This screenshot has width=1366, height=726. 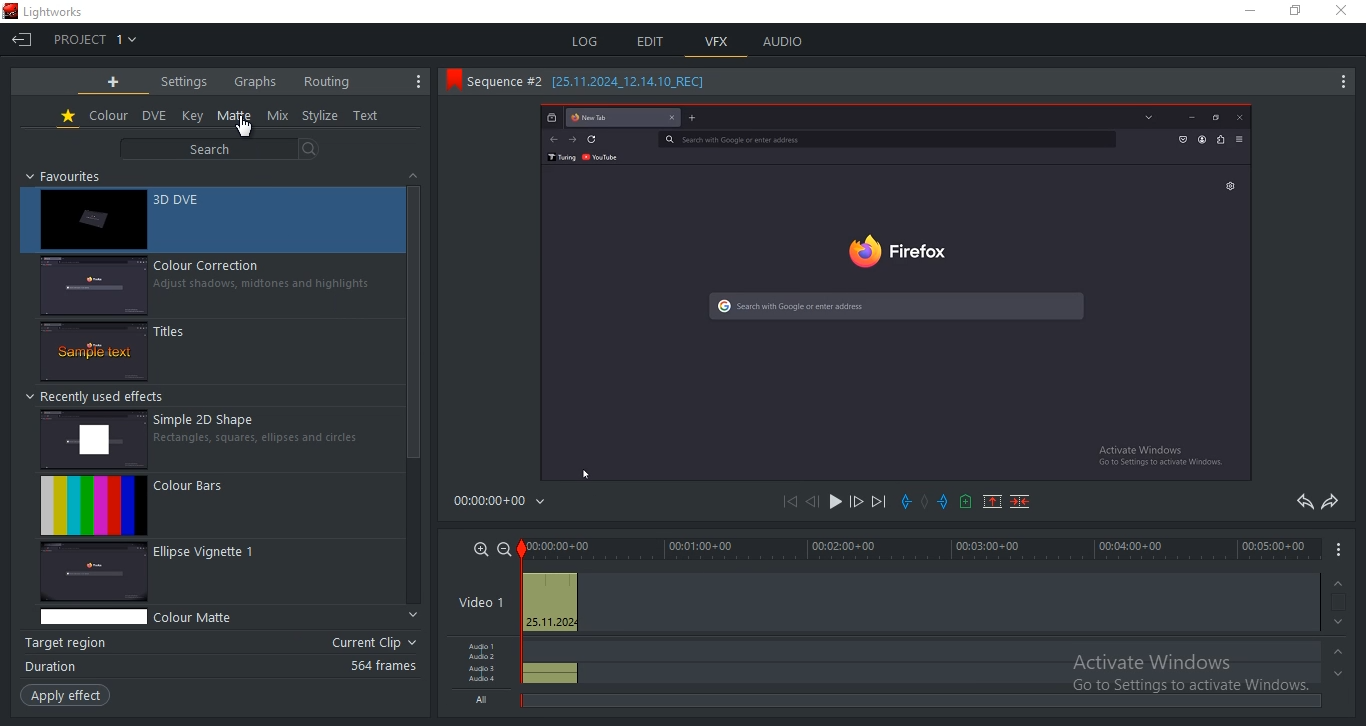 What do you see at coordinates (717, 42) in the screenshot?
I see `vfx` at bounding box center [717, 42].